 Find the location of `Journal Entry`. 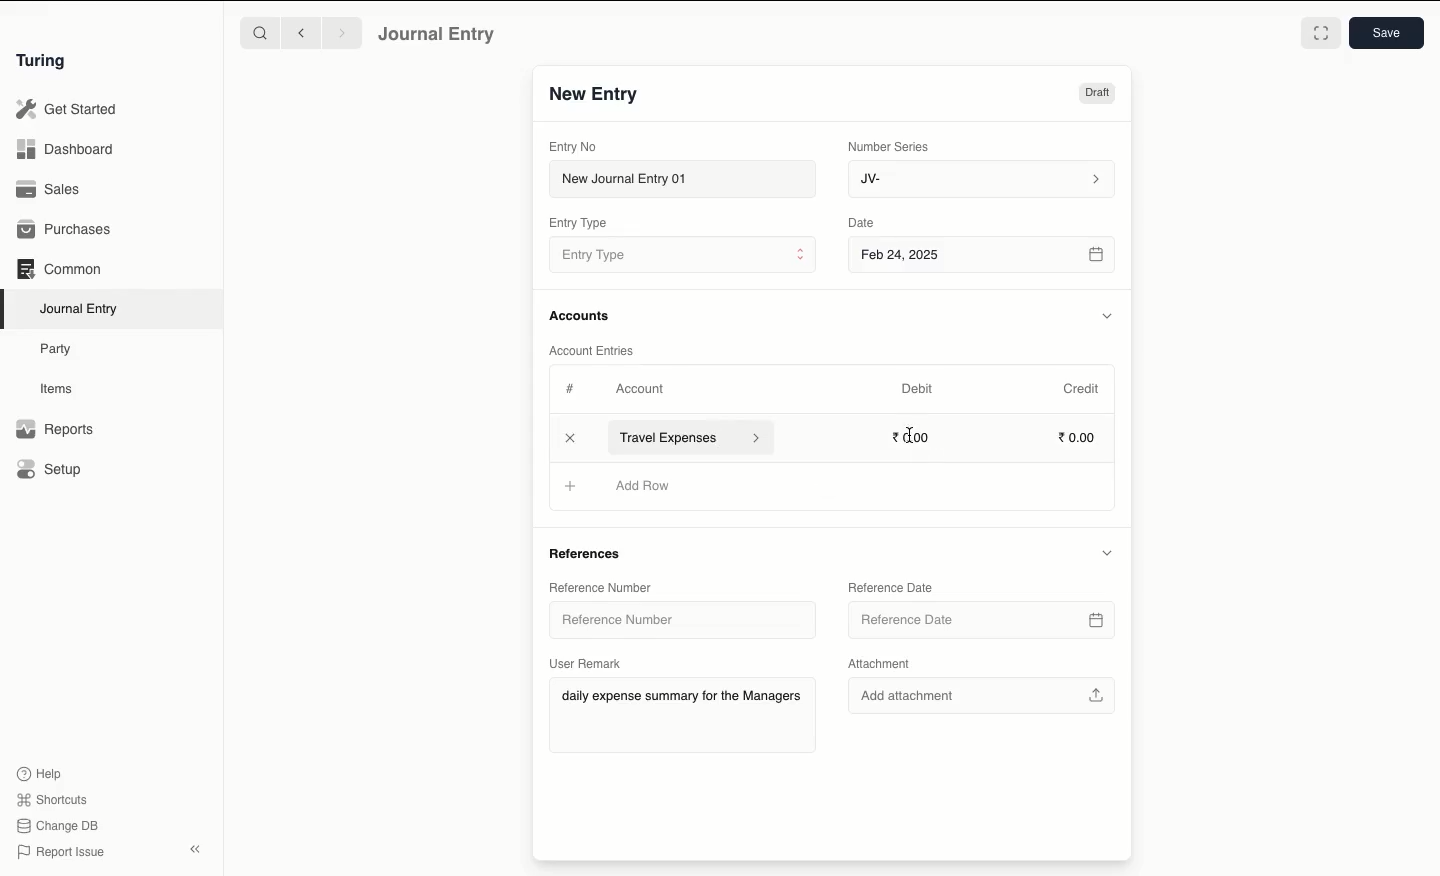

Journal Entry is located at coordinates (438, 35).